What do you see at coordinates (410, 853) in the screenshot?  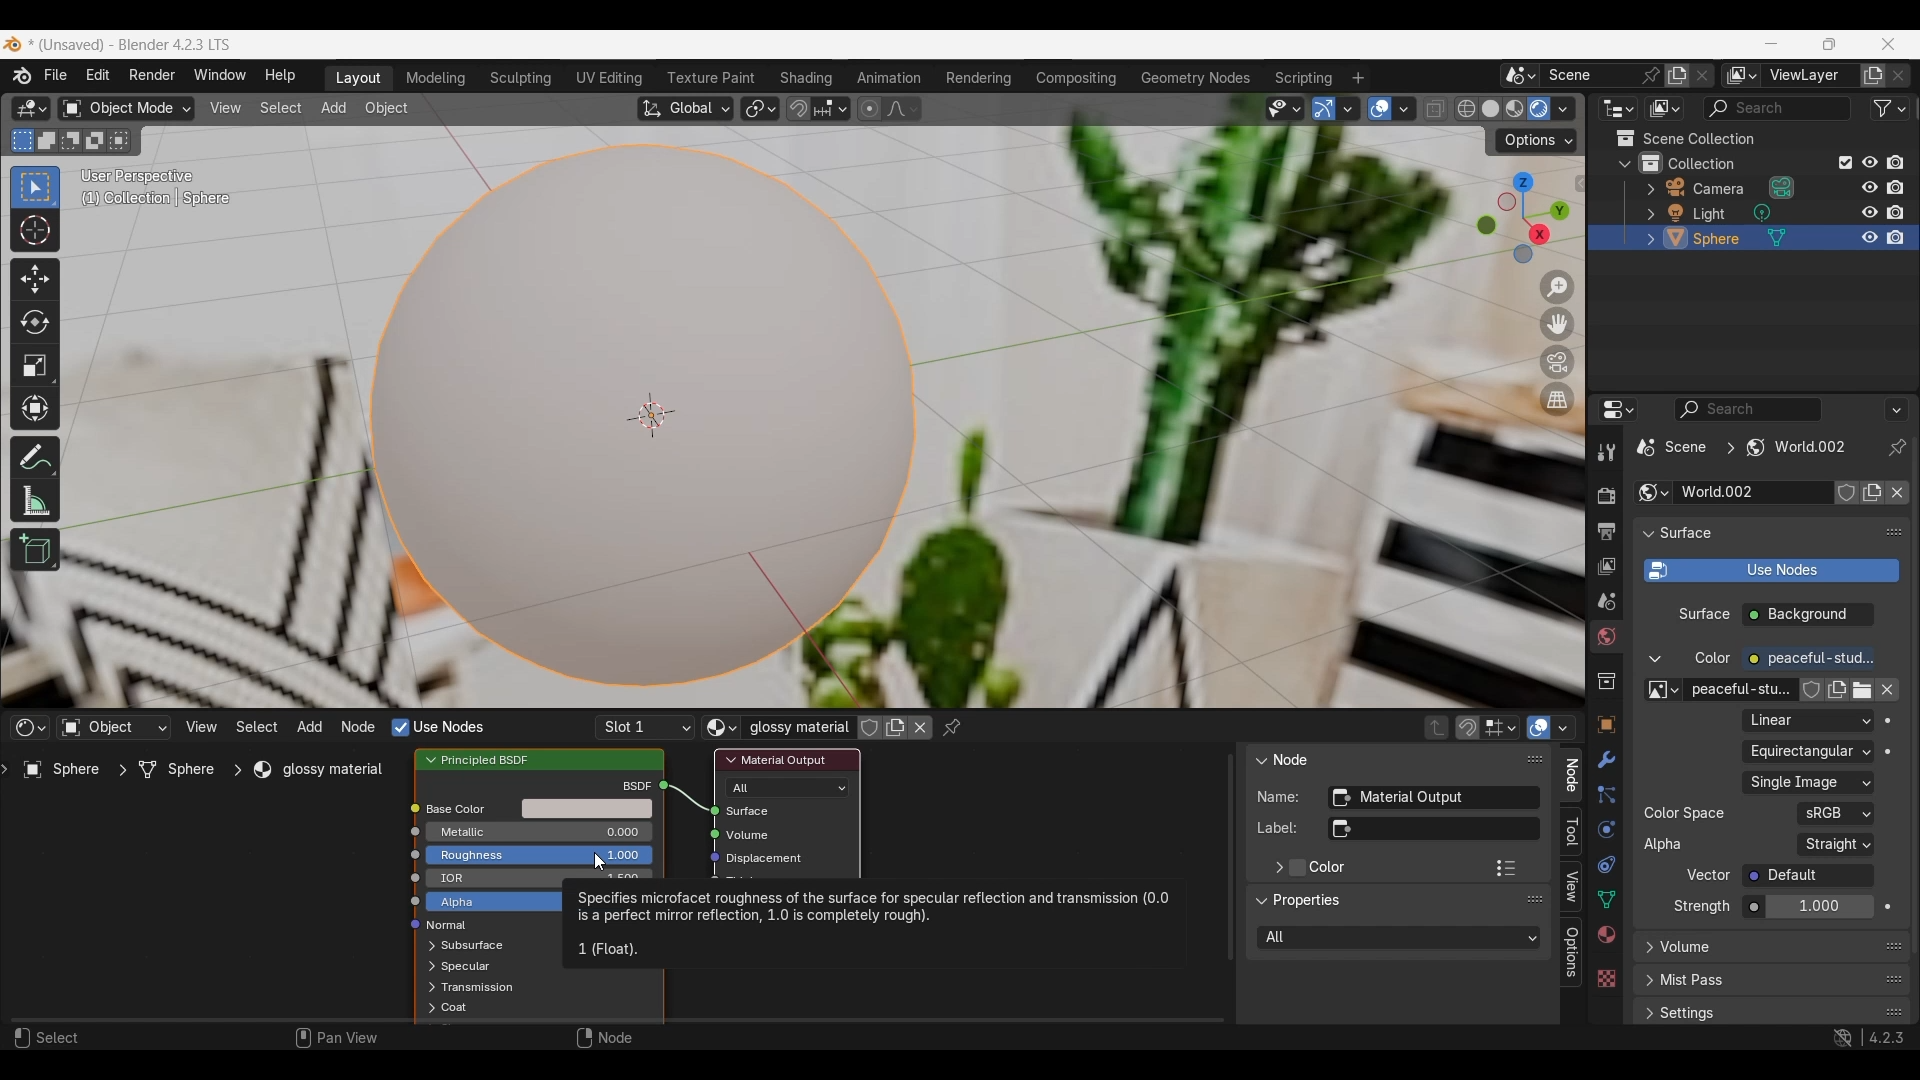 I see `icon` at bounding box center [410, 853].